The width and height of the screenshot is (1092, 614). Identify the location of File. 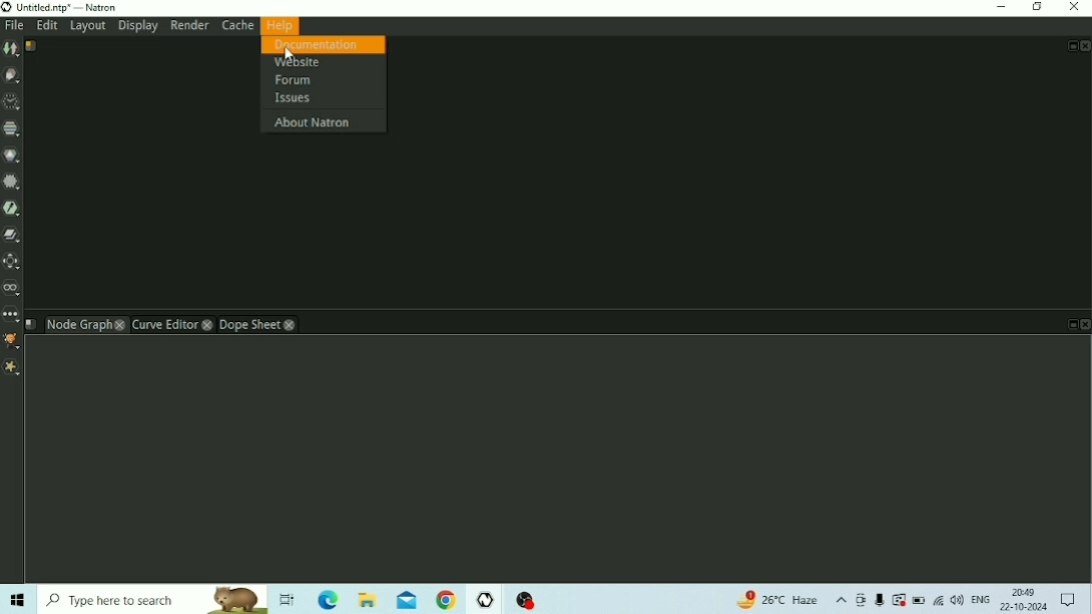
(14, 26).